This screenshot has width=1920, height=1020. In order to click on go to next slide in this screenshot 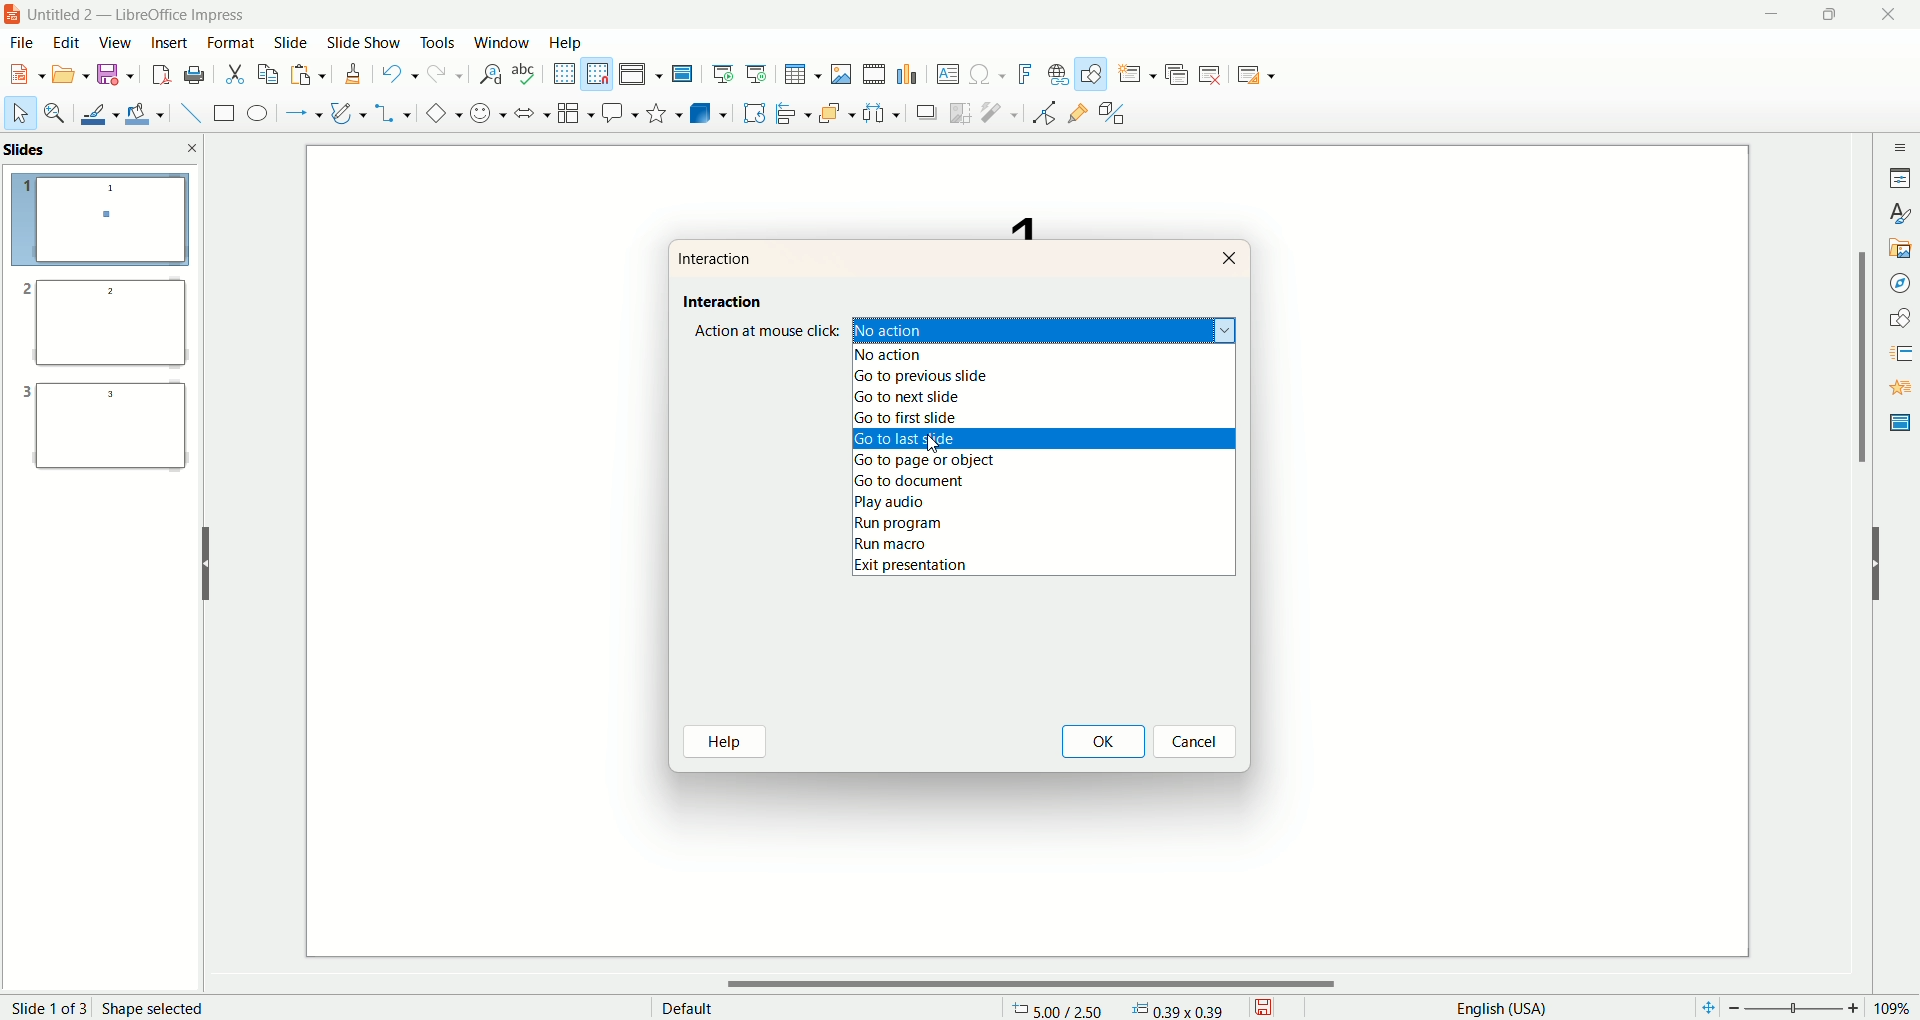, I will do `click(970, 395)`.